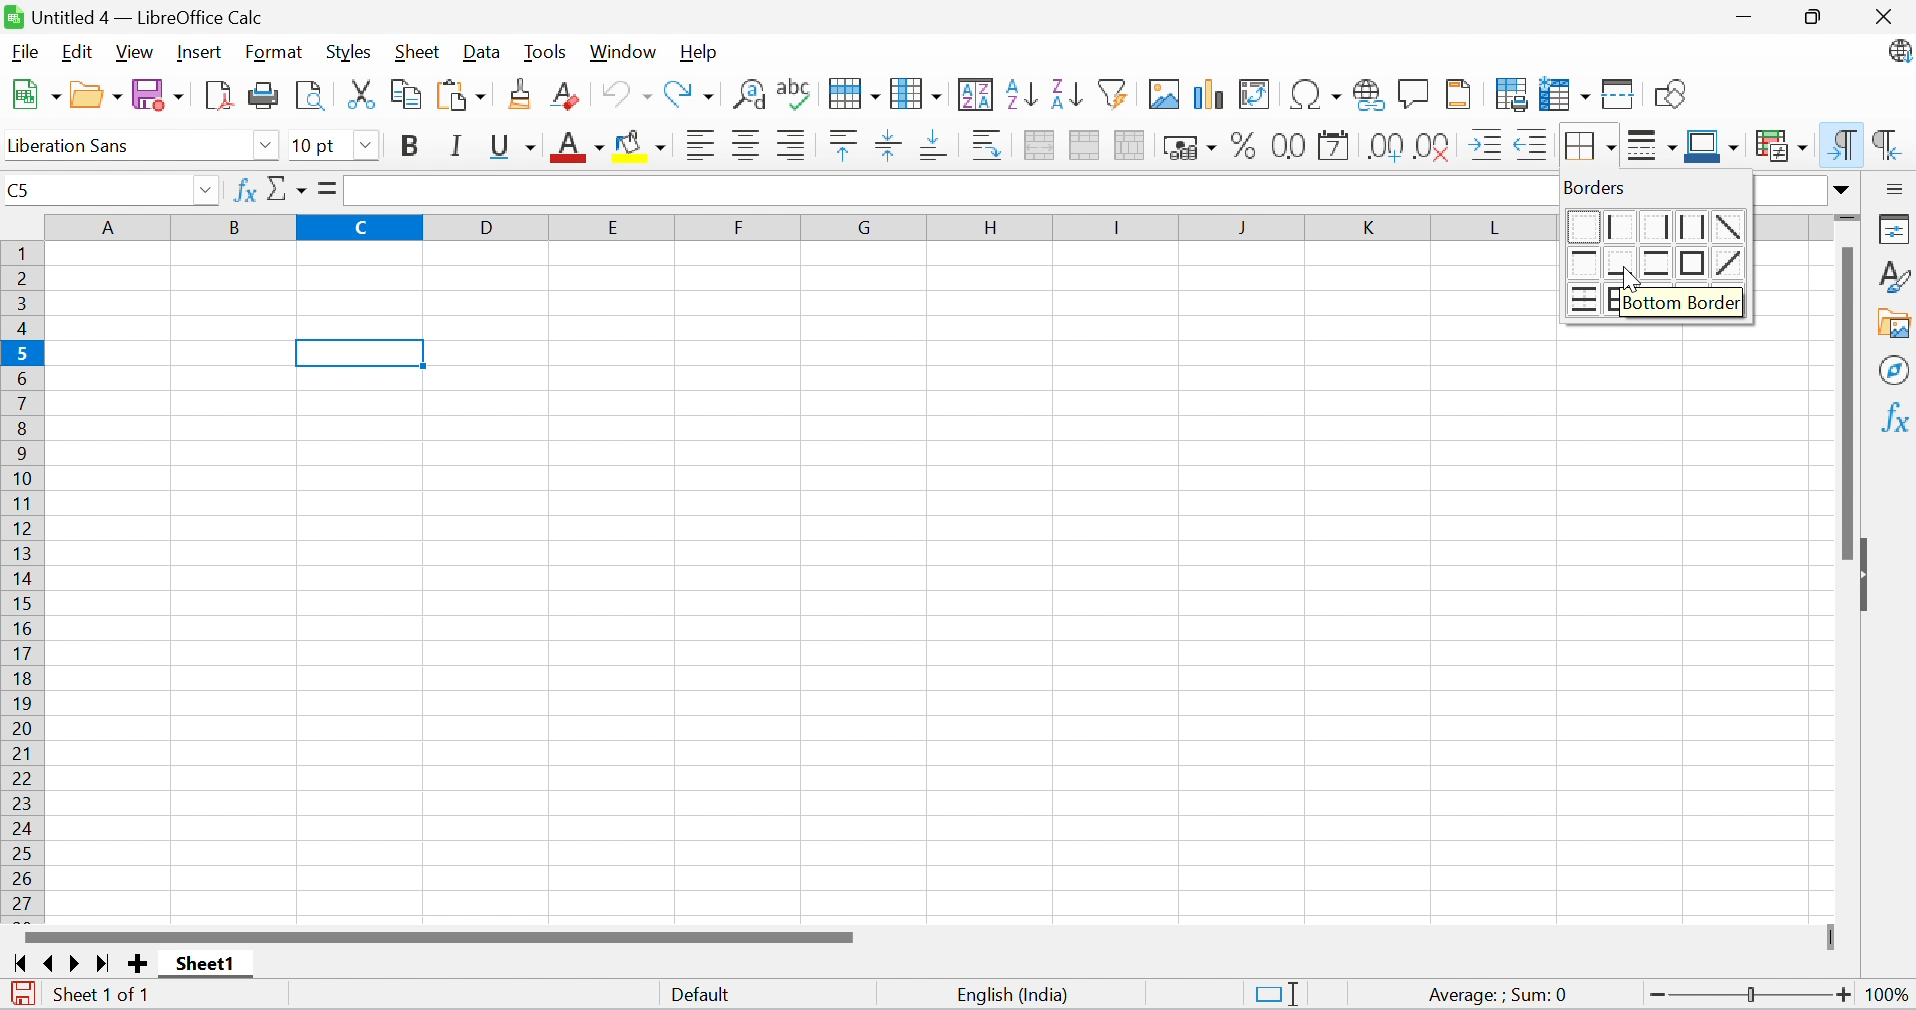 The height and width of the screenshot is (1010, 1916). Describe the element at coordinates (479, 53) in the screenshot. I see `Data` at that location.